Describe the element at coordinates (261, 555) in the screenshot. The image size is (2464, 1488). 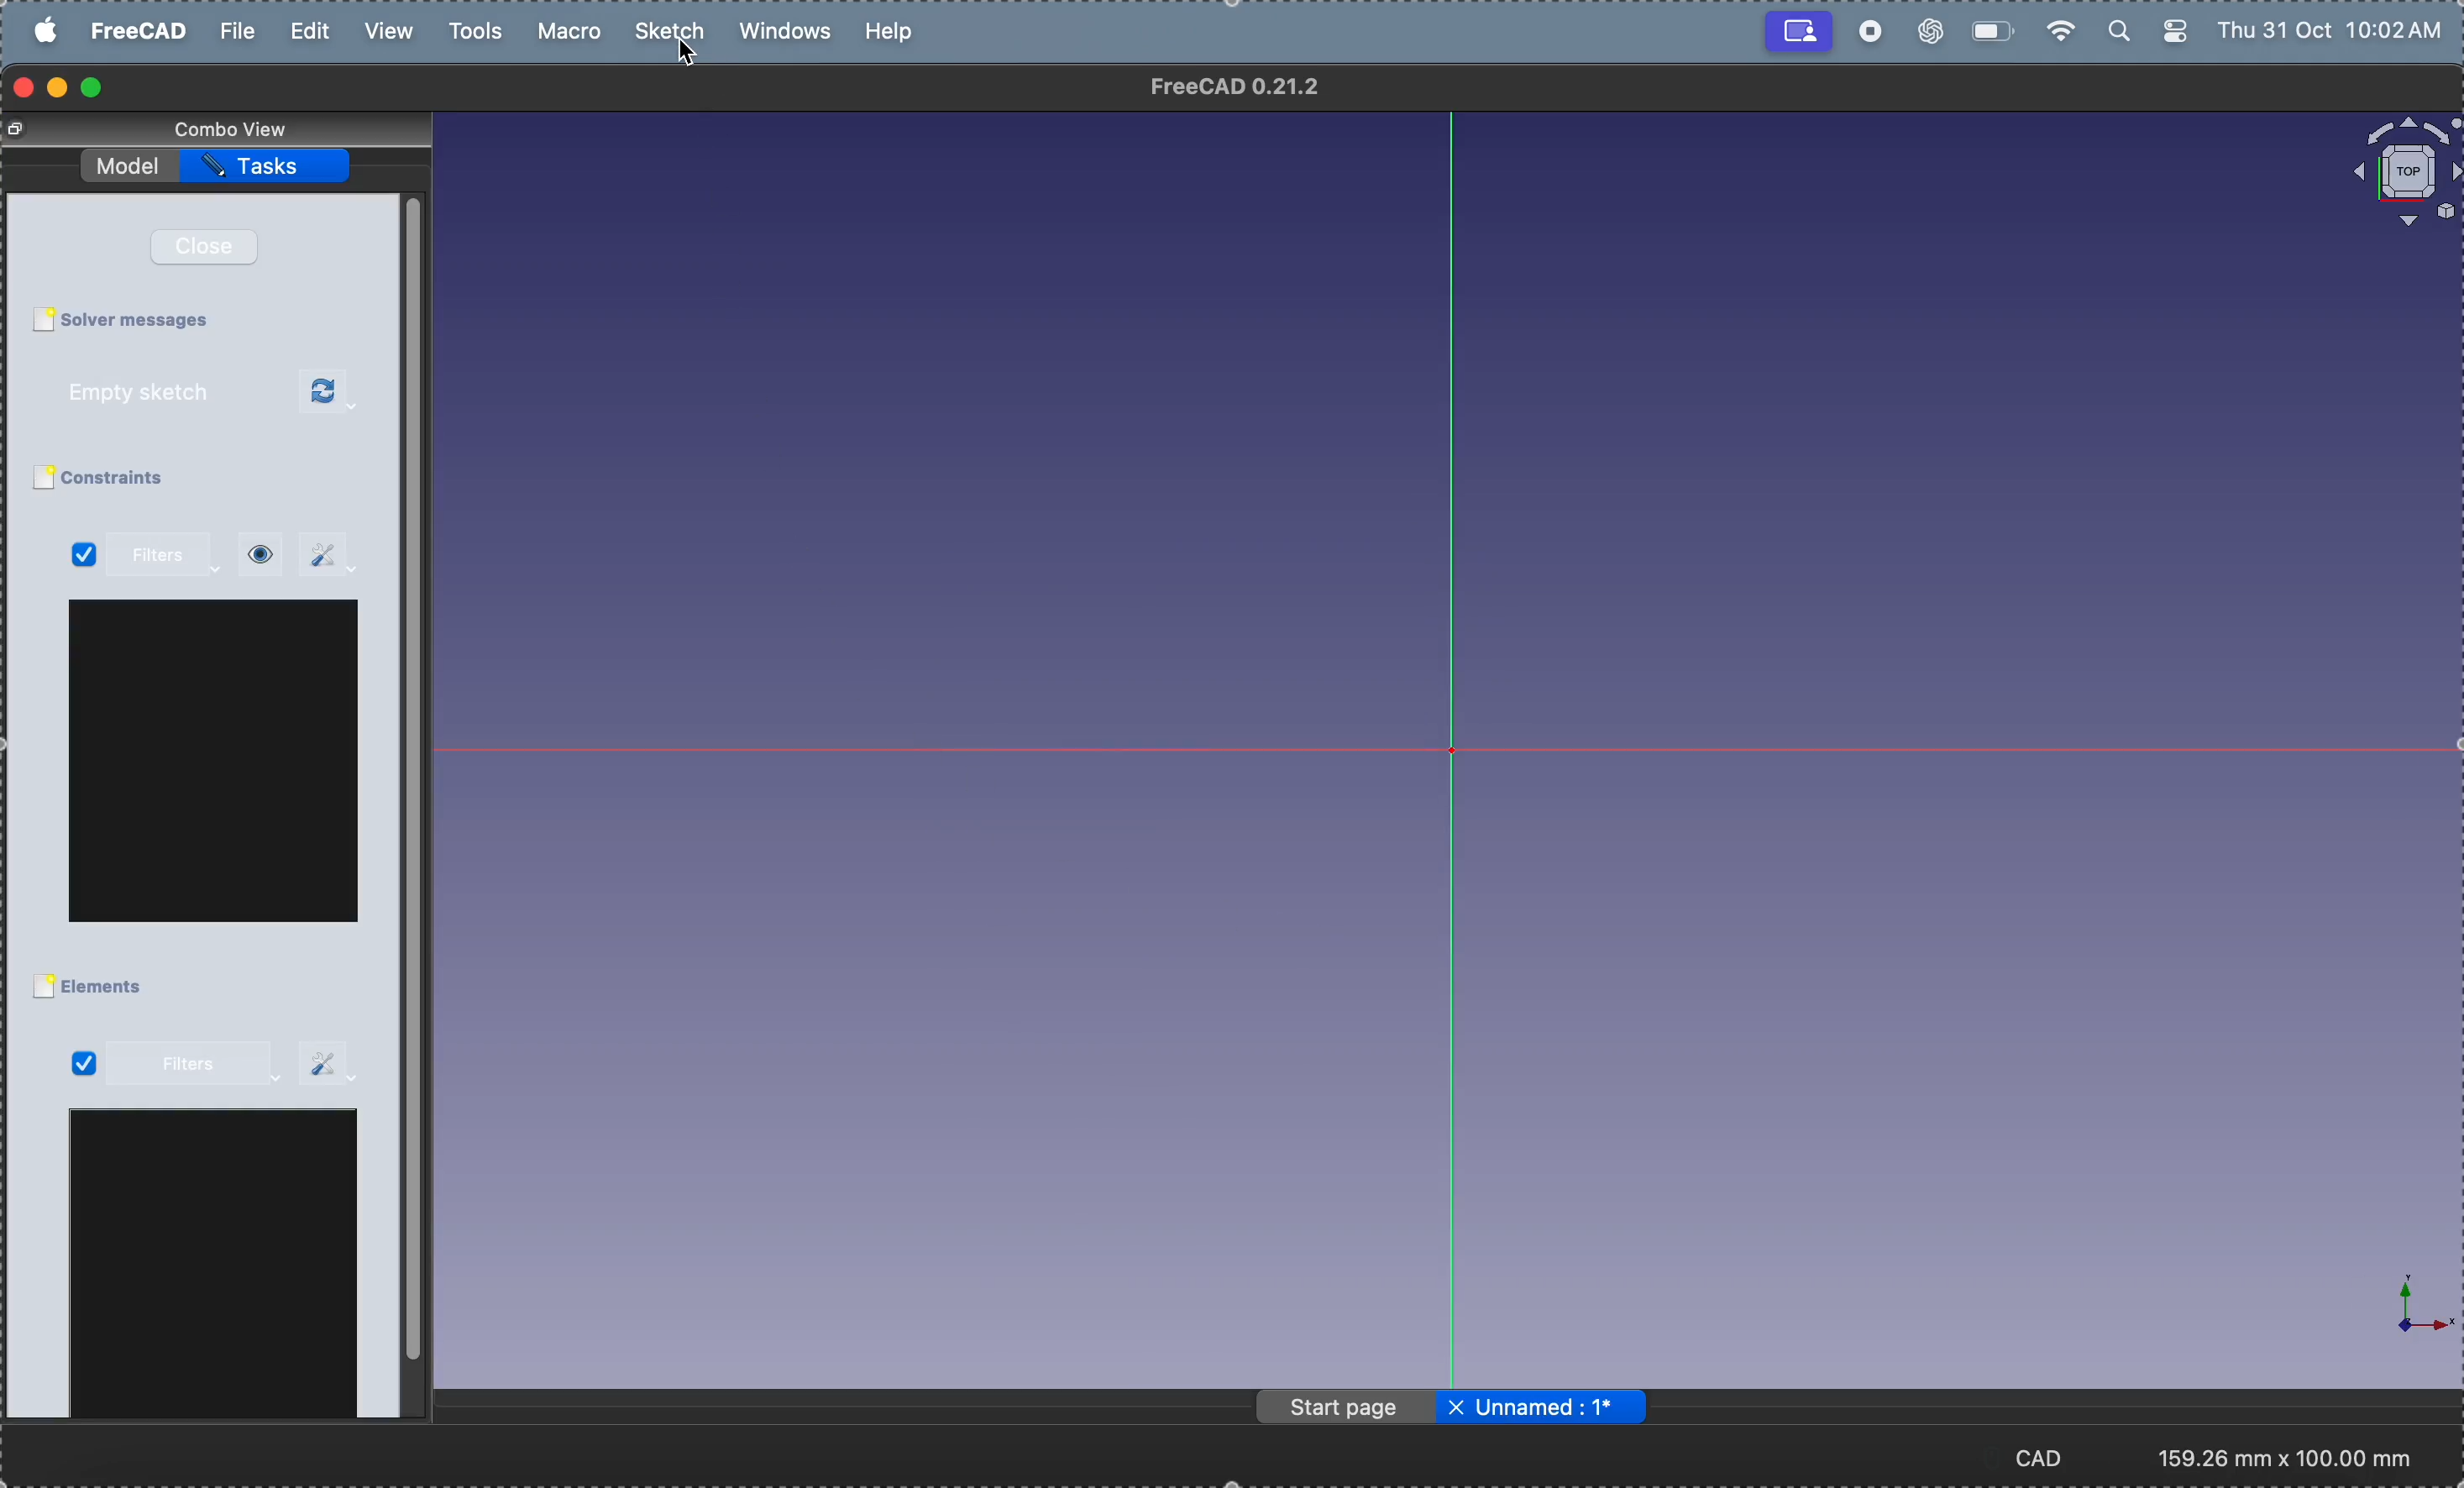
I see `view` at that location.